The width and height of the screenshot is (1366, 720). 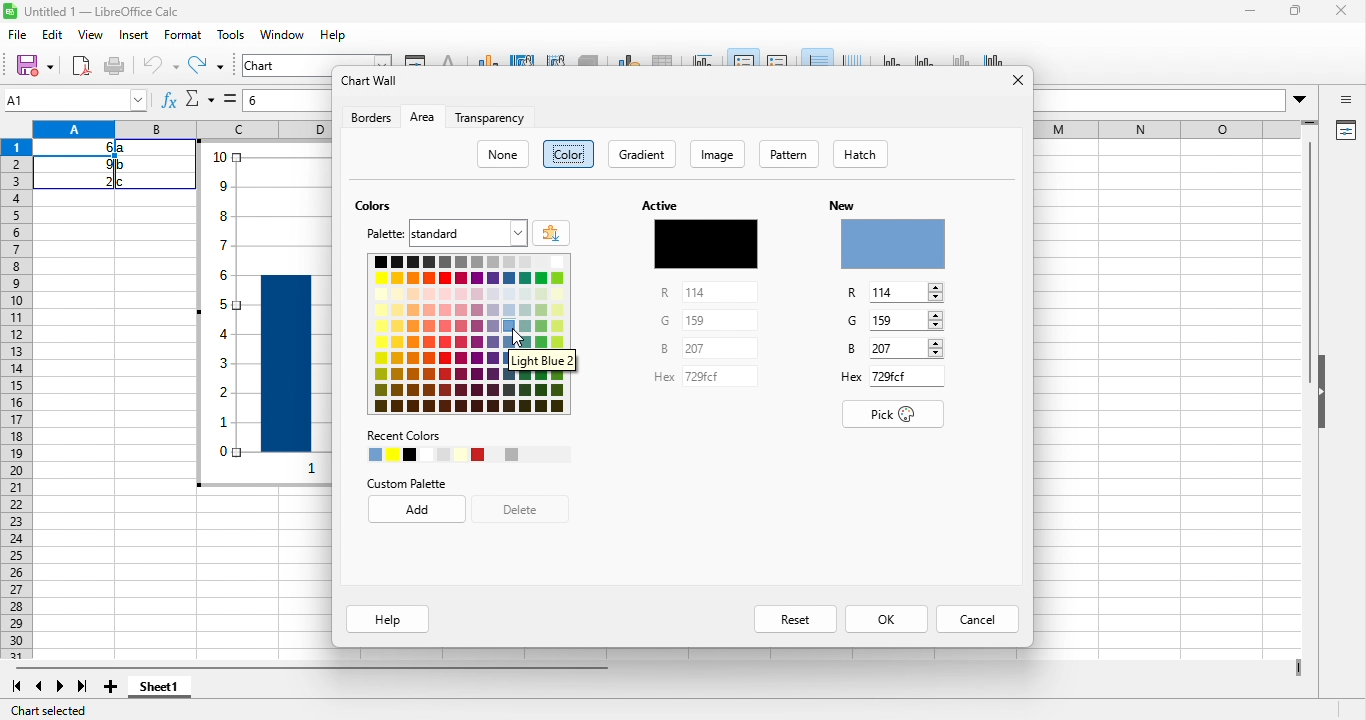 What do you see at coordinates (889, 235) in the screenshot?
I see `new color` at bounding box center [889, 235].